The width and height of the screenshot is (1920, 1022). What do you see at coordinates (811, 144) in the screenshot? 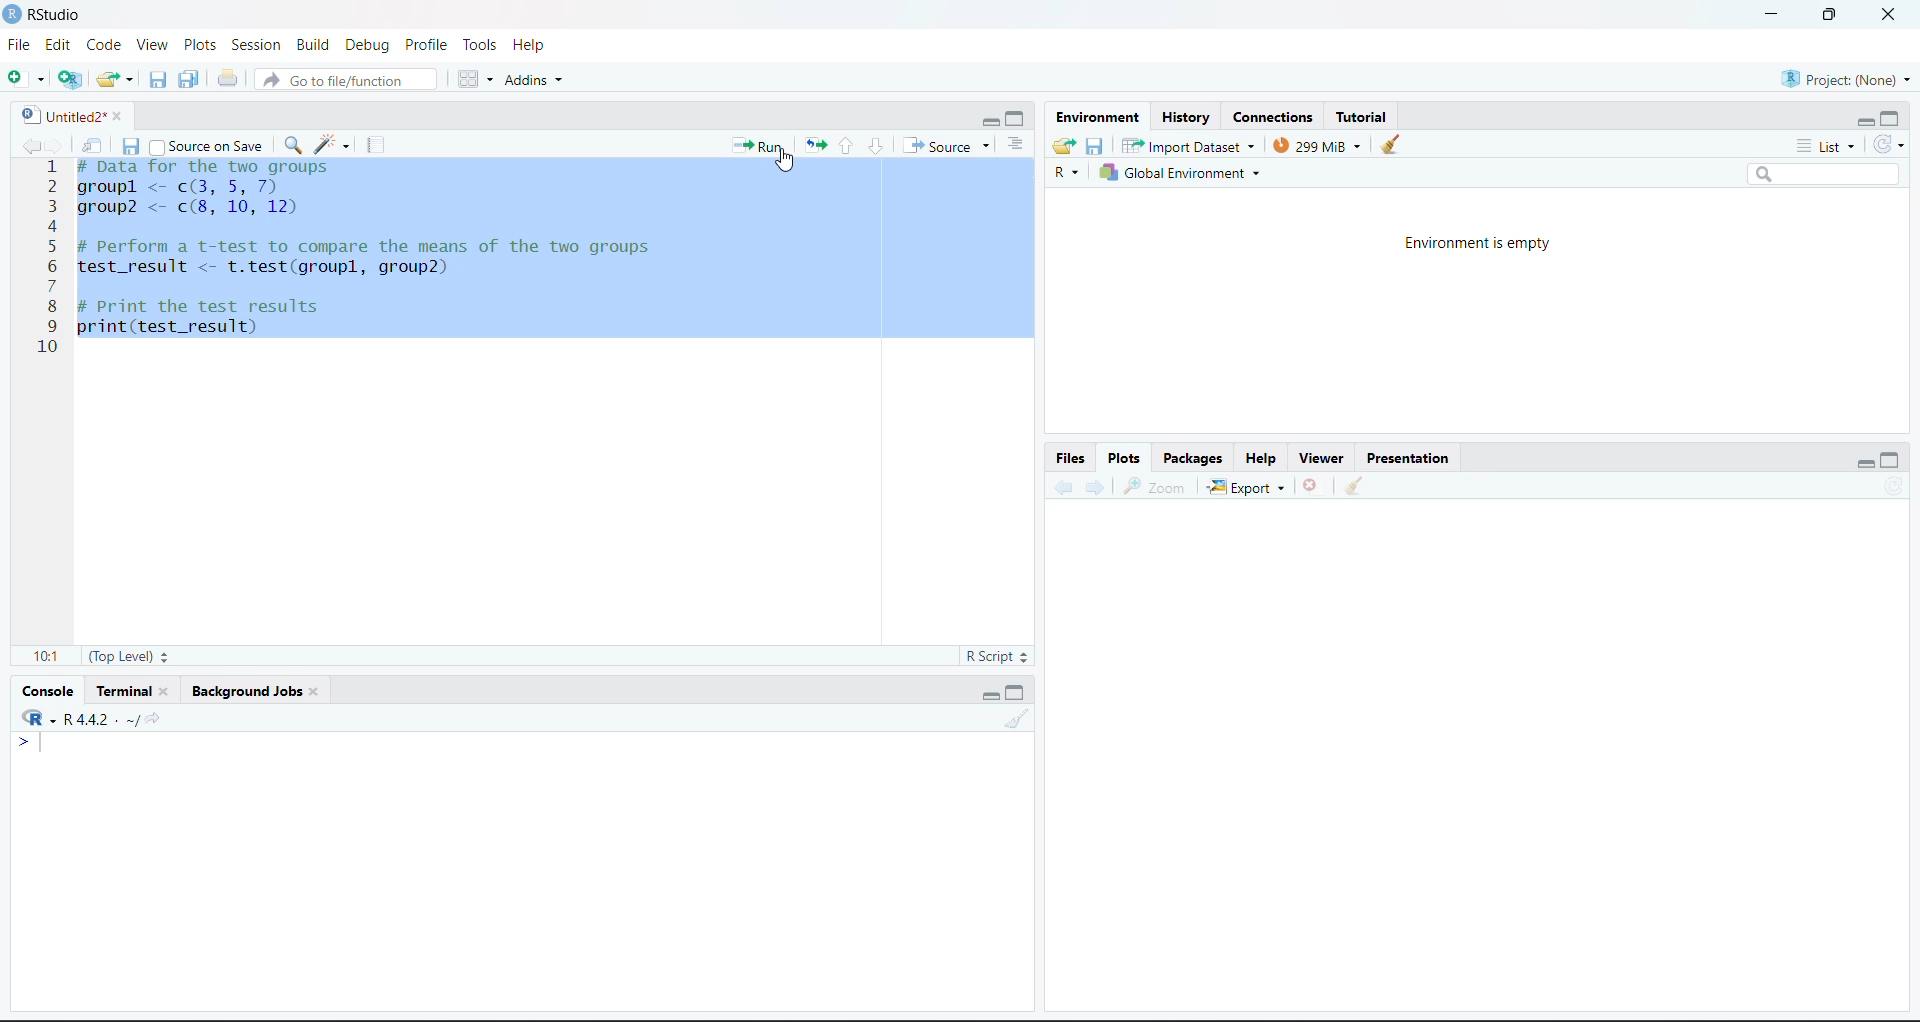
I see `Re-run the previous code again` at bounding box center [811, 144].